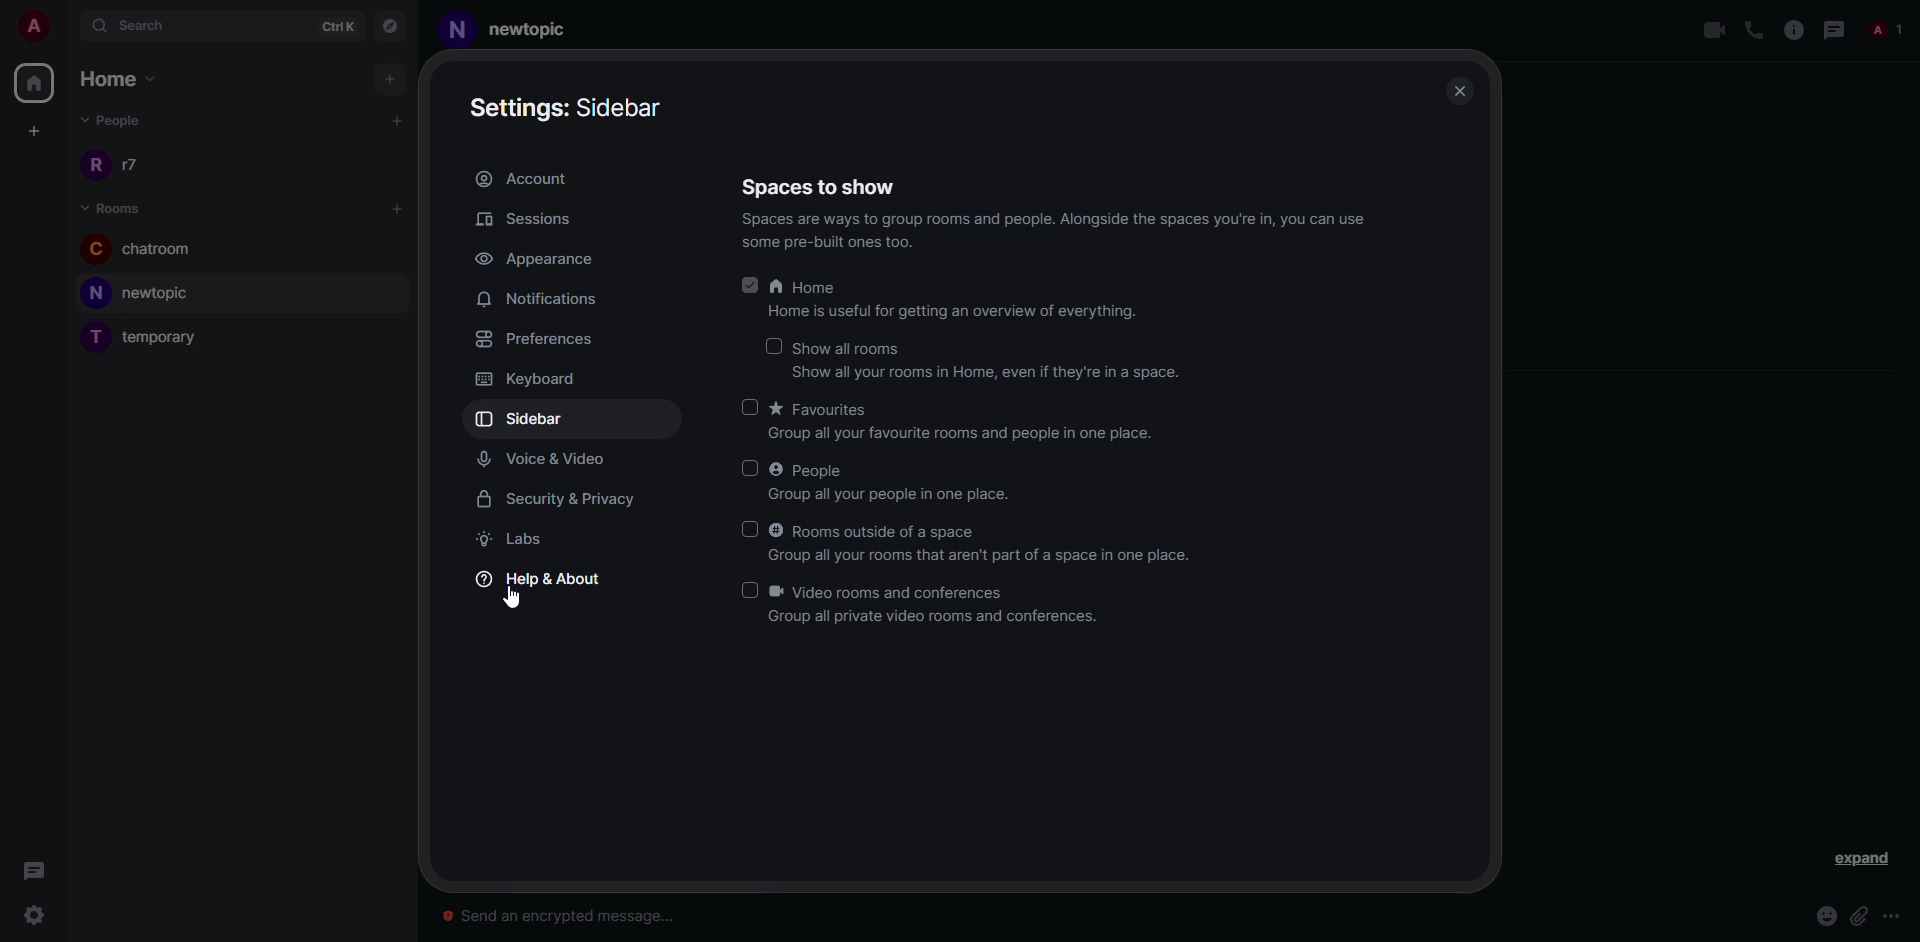 The image size is (1920, 942). I want to click on labs, so click(517, 541).